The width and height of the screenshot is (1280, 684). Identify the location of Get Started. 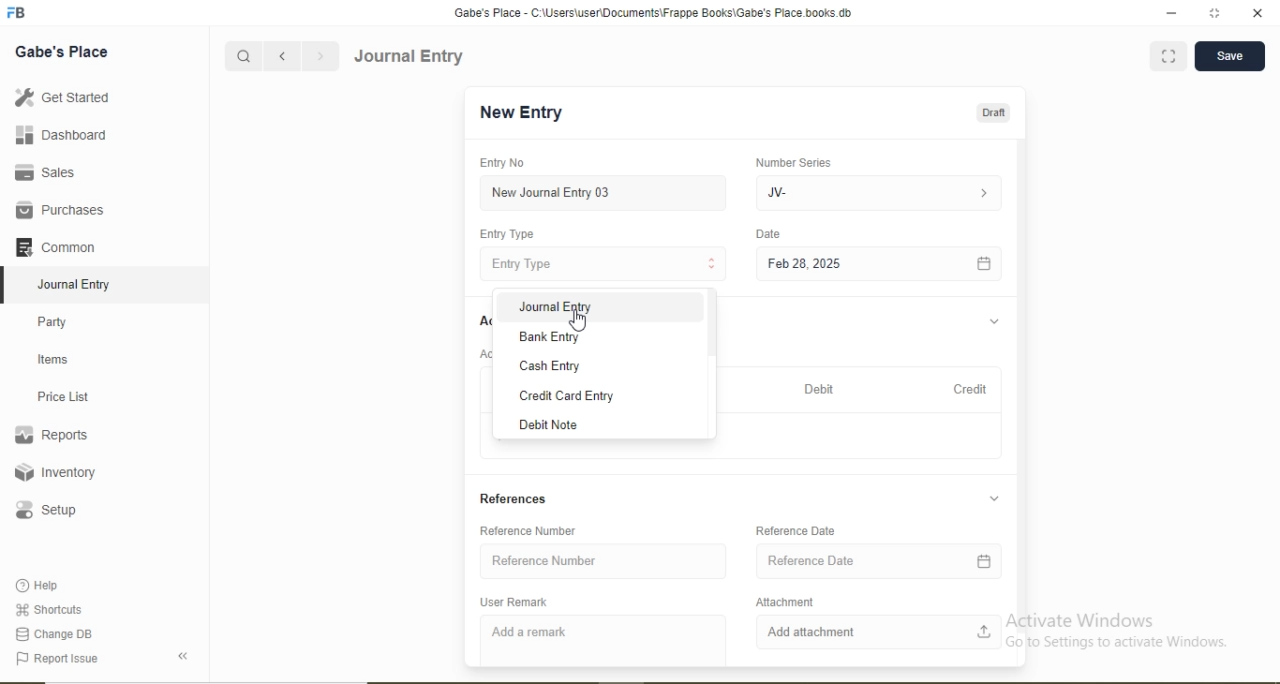
(61, 96).